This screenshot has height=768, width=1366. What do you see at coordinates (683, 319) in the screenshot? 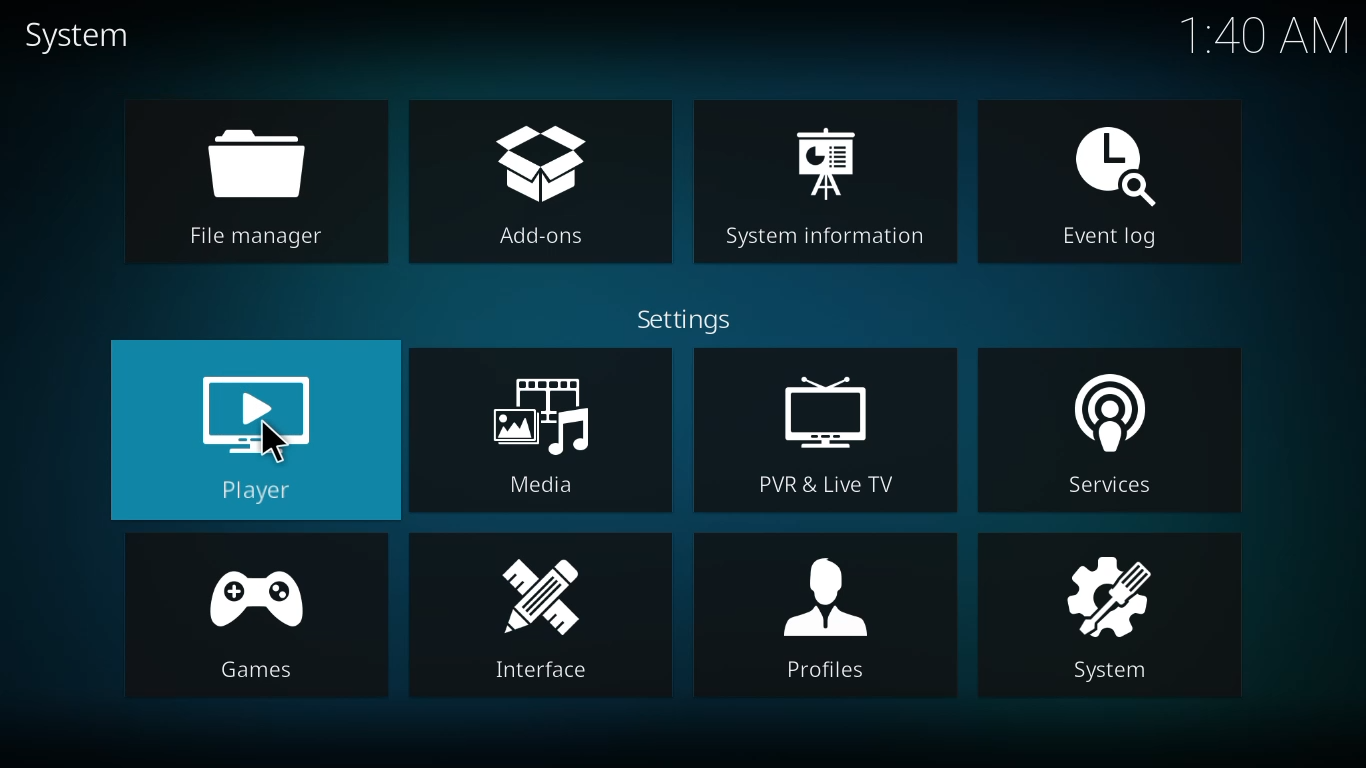
I see `settings` at bounding box center [683, 319].